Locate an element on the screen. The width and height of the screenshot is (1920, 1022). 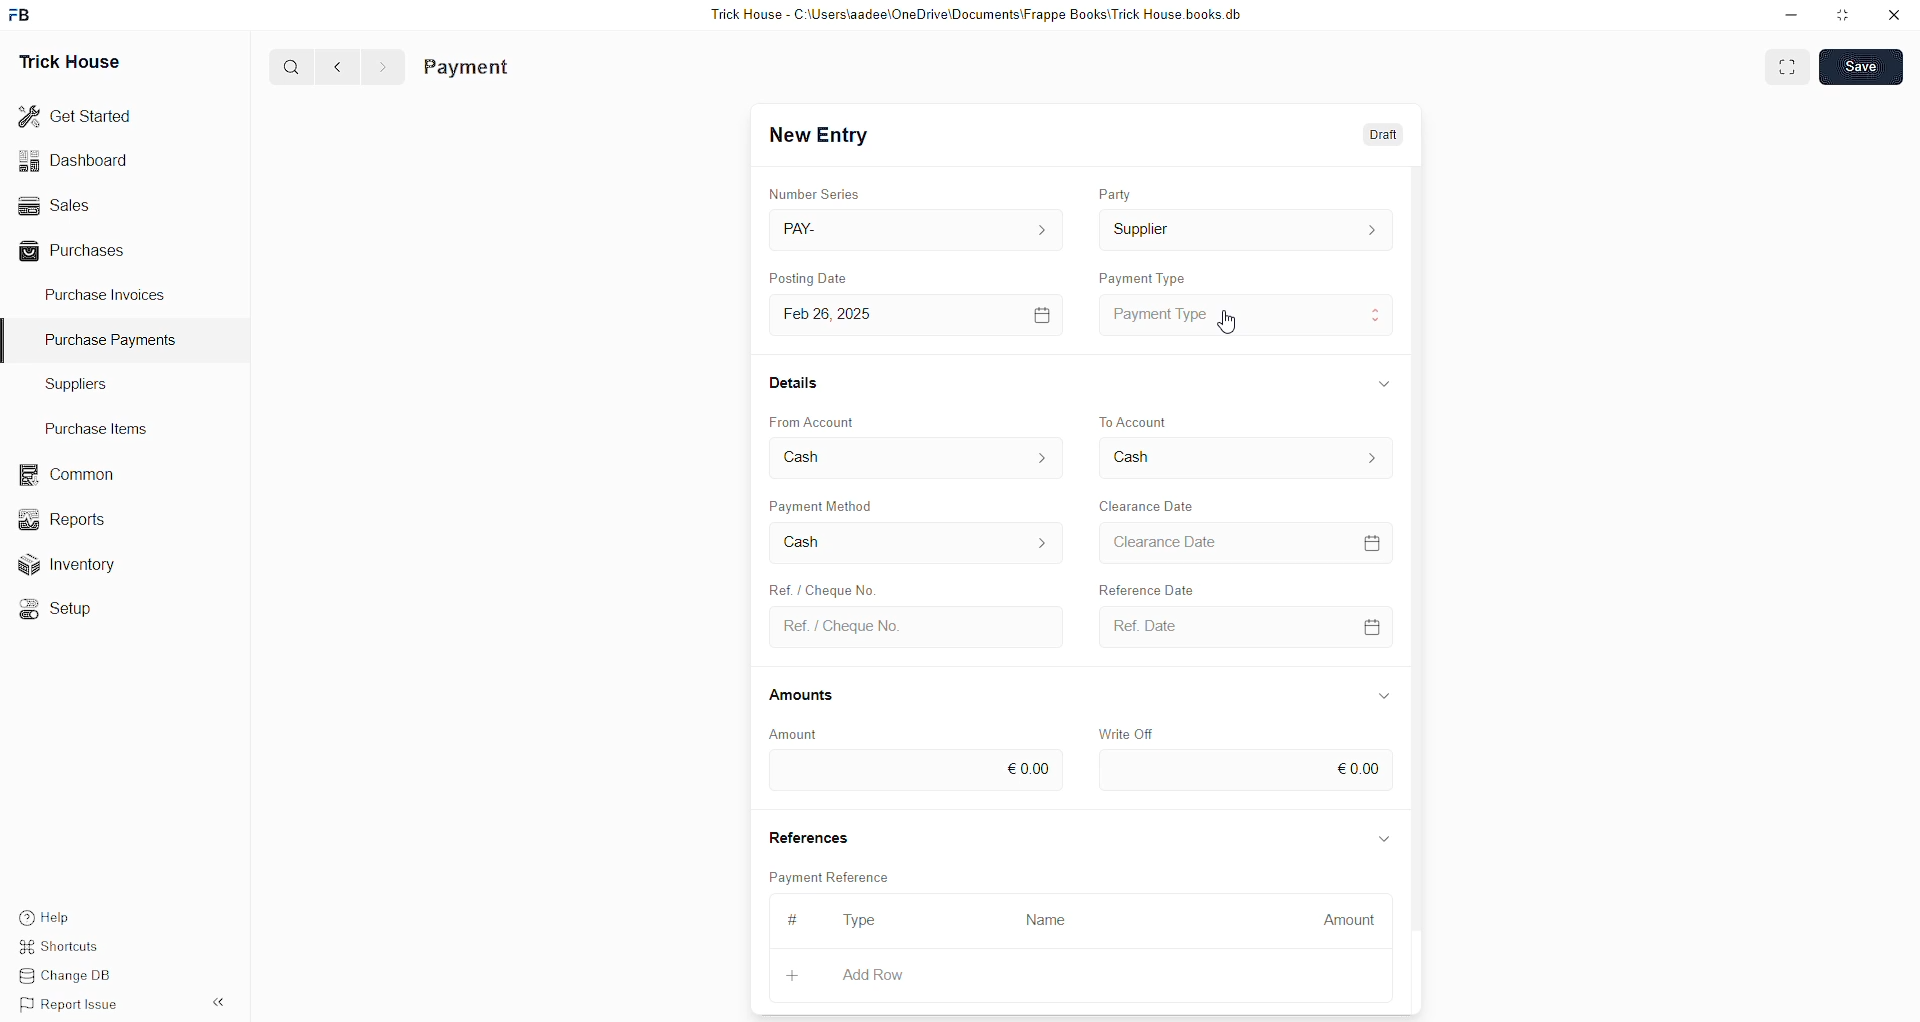
From Account is located at coordinates (815, 420).